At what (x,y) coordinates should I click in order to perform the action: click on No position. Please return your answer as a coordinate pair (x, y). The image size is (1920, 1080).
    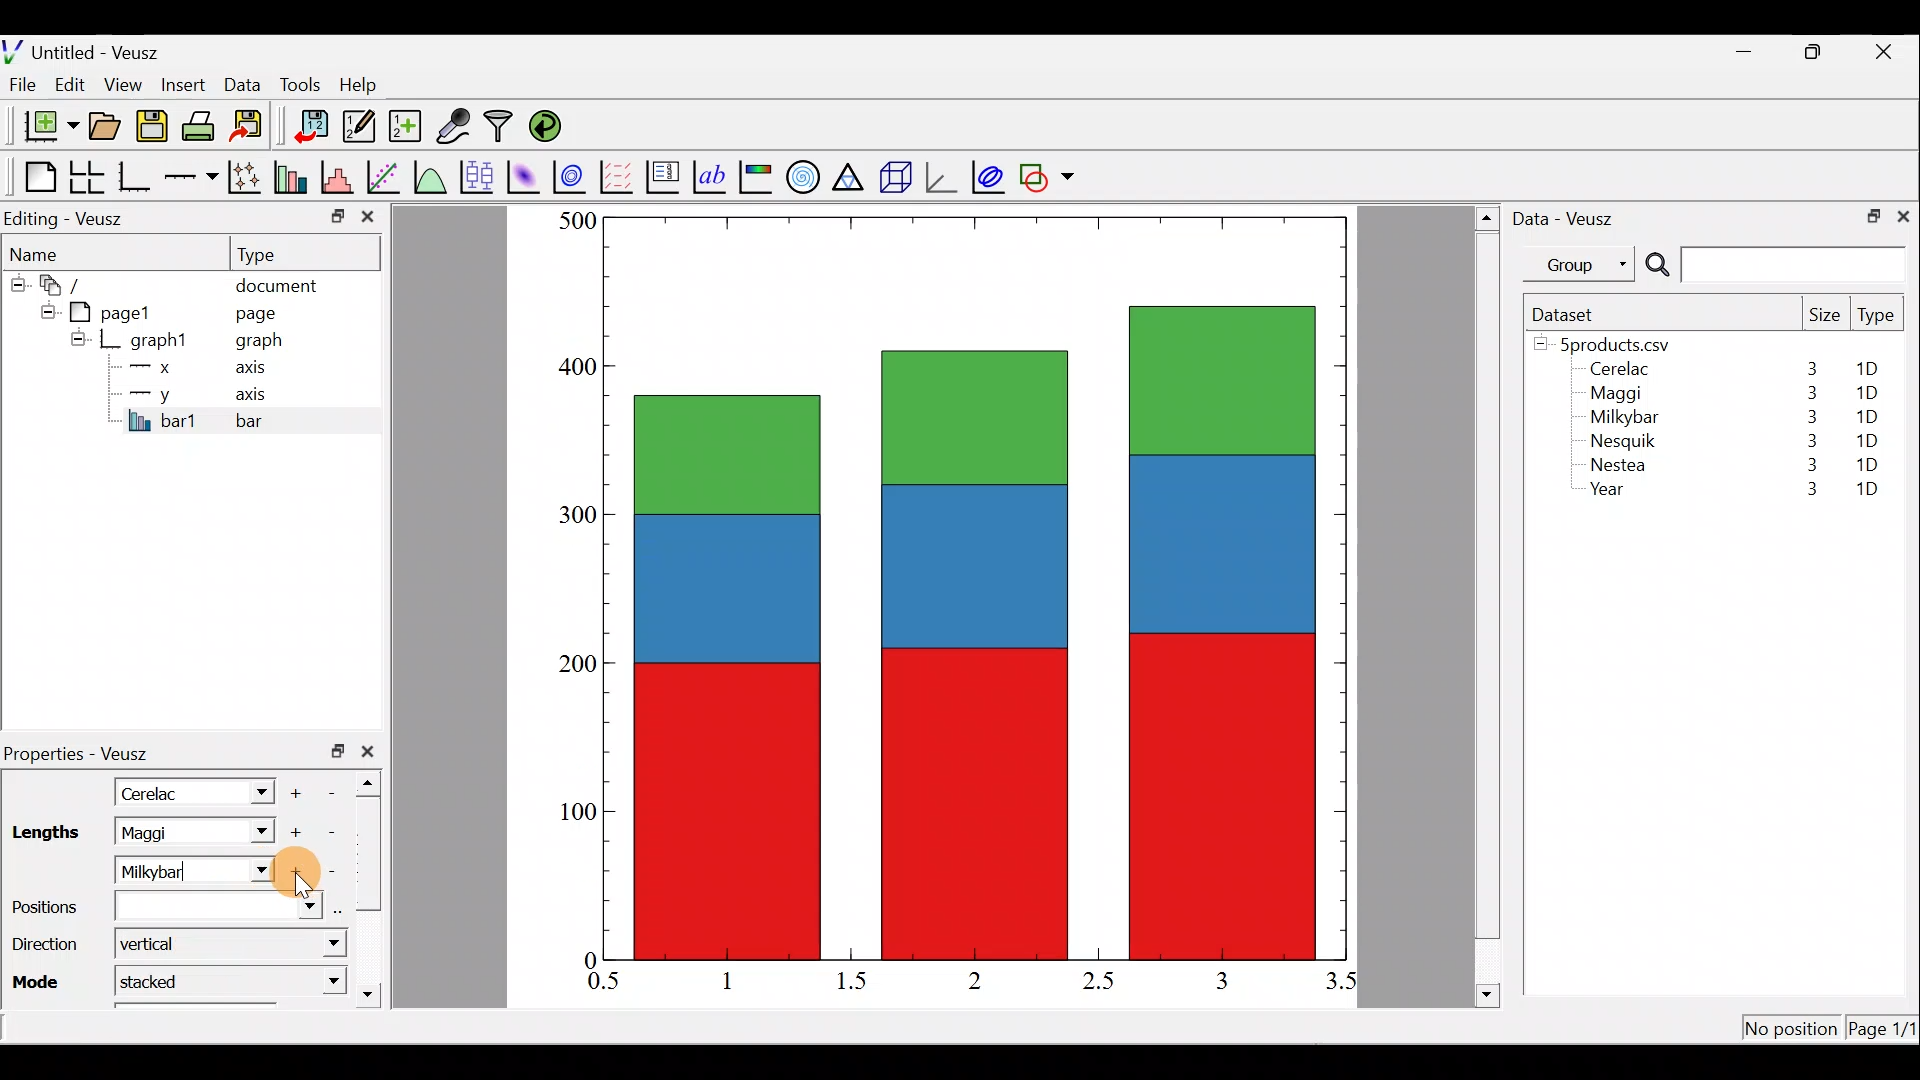
    Looking at the image, I should click on (1792, 1030).